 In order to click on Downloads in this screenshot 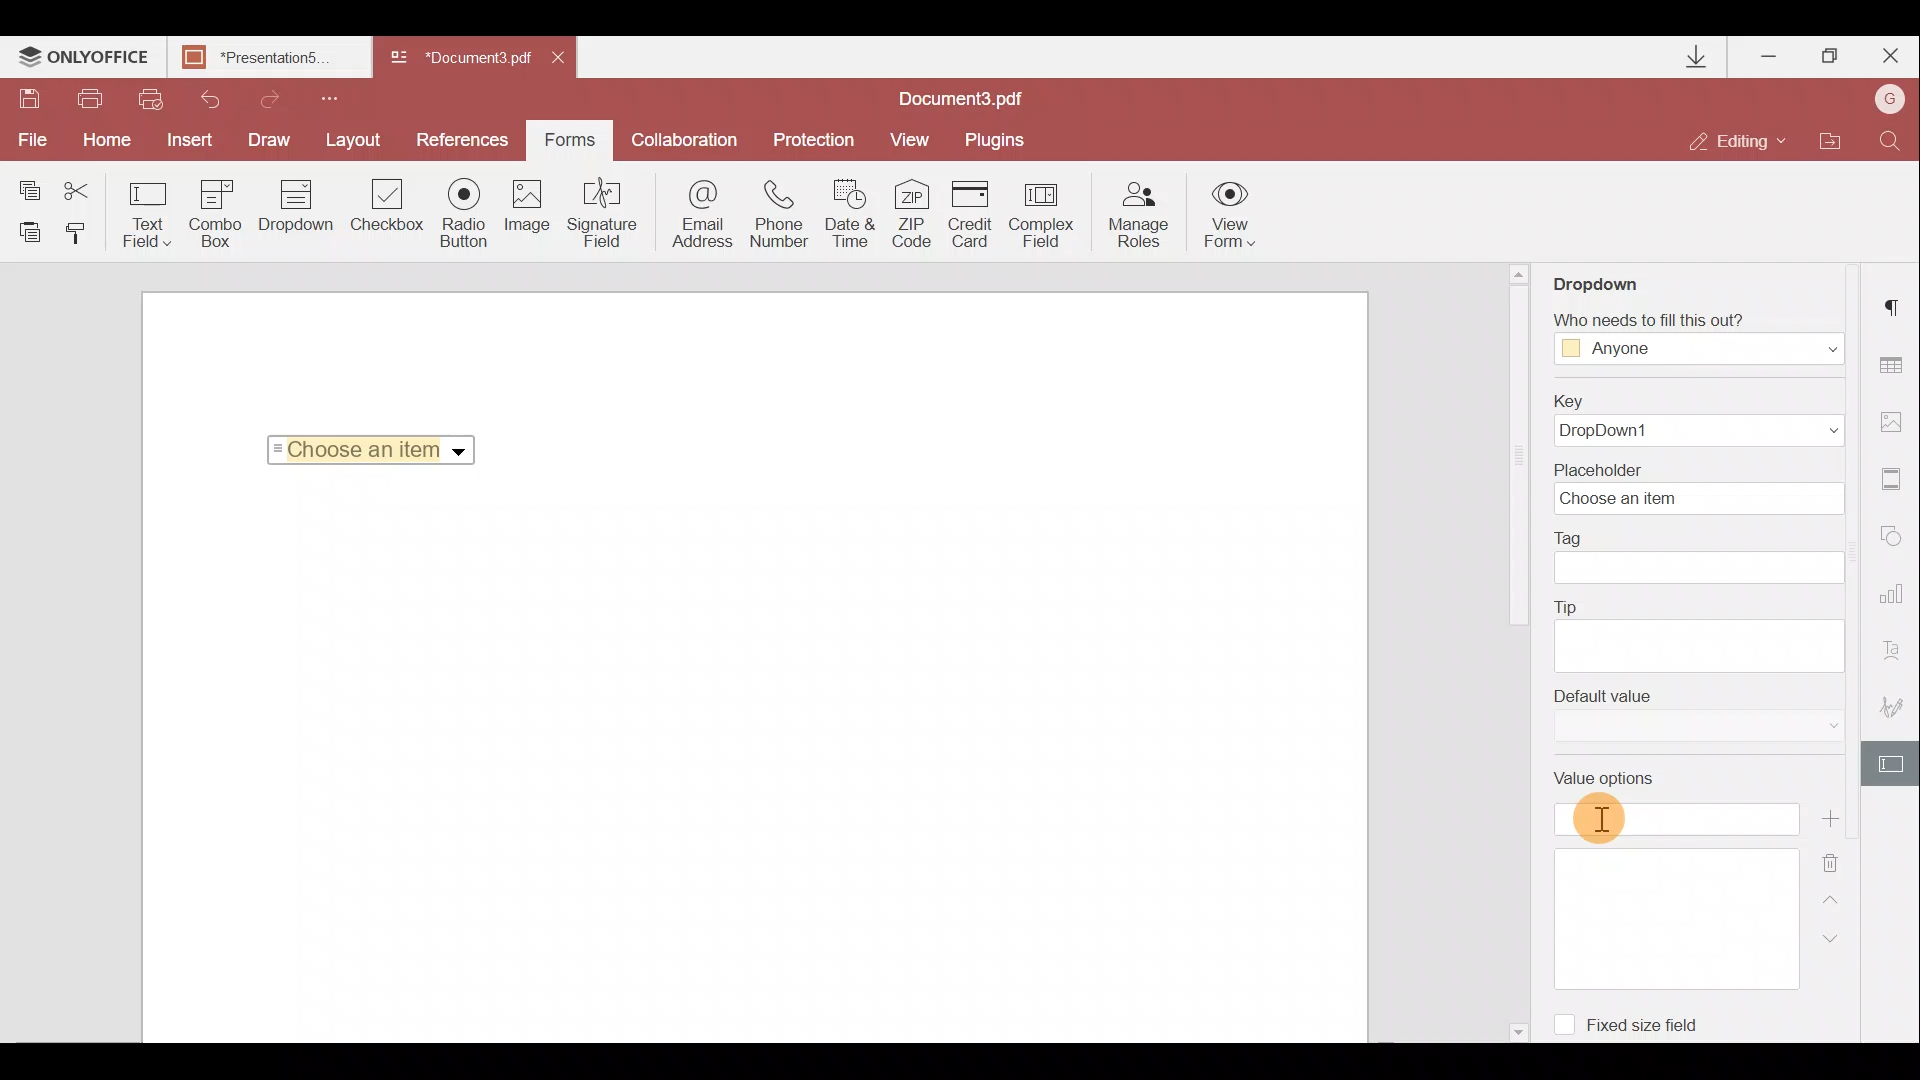, I will do `click(1698, 57)`.